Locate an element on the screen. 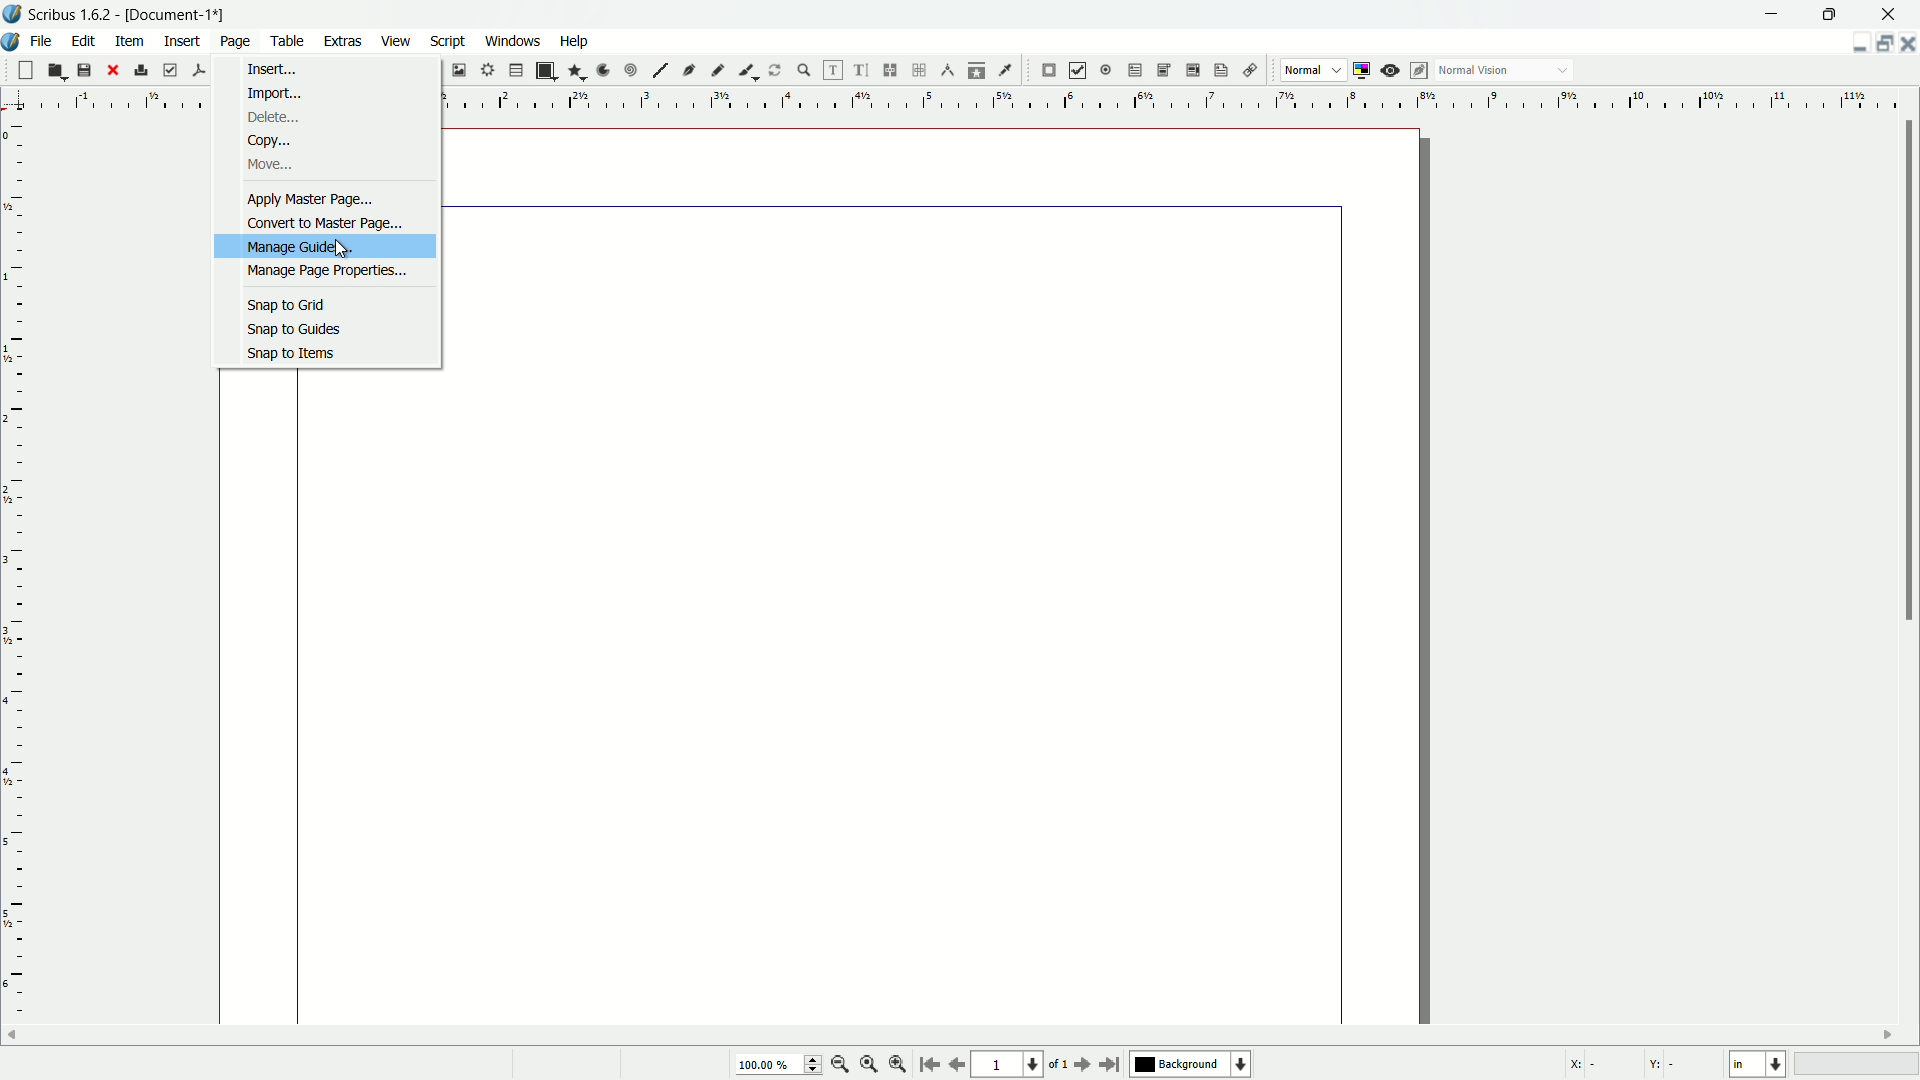  snap to items is located at coordinates (284, 353).